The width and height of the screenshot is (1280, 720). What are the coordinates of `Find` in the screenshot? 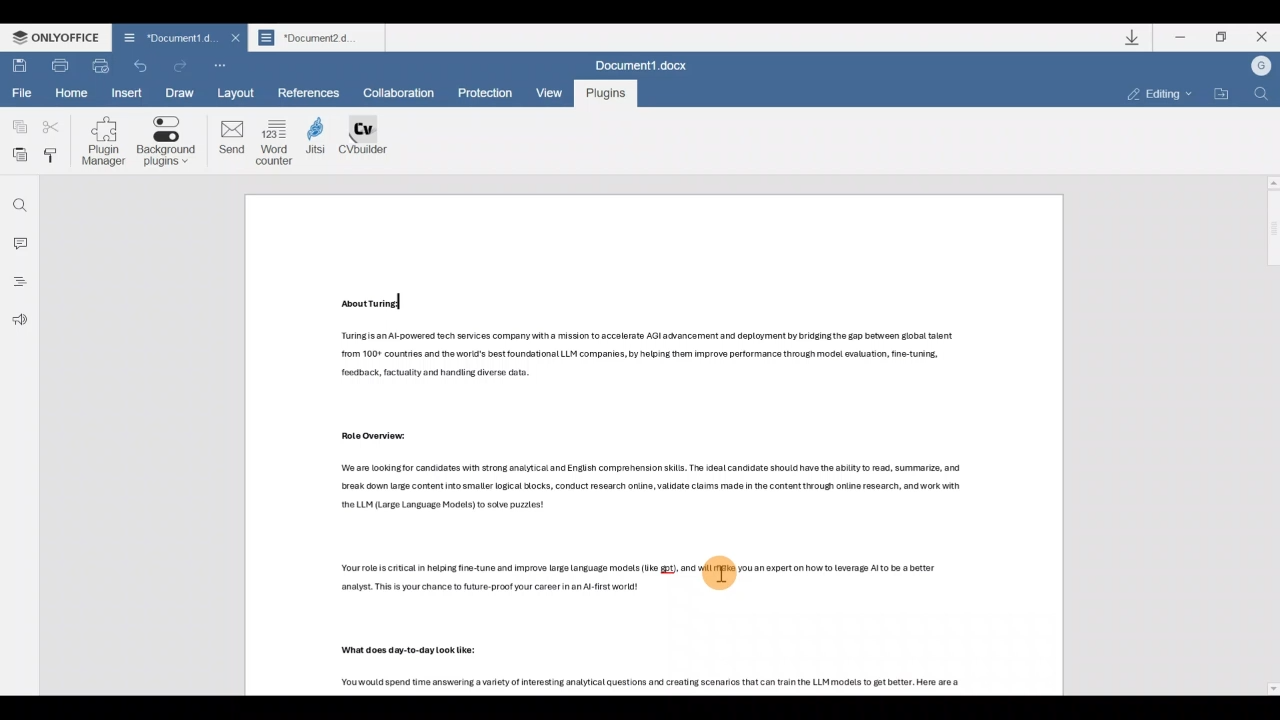 It's located at (1262, 98).